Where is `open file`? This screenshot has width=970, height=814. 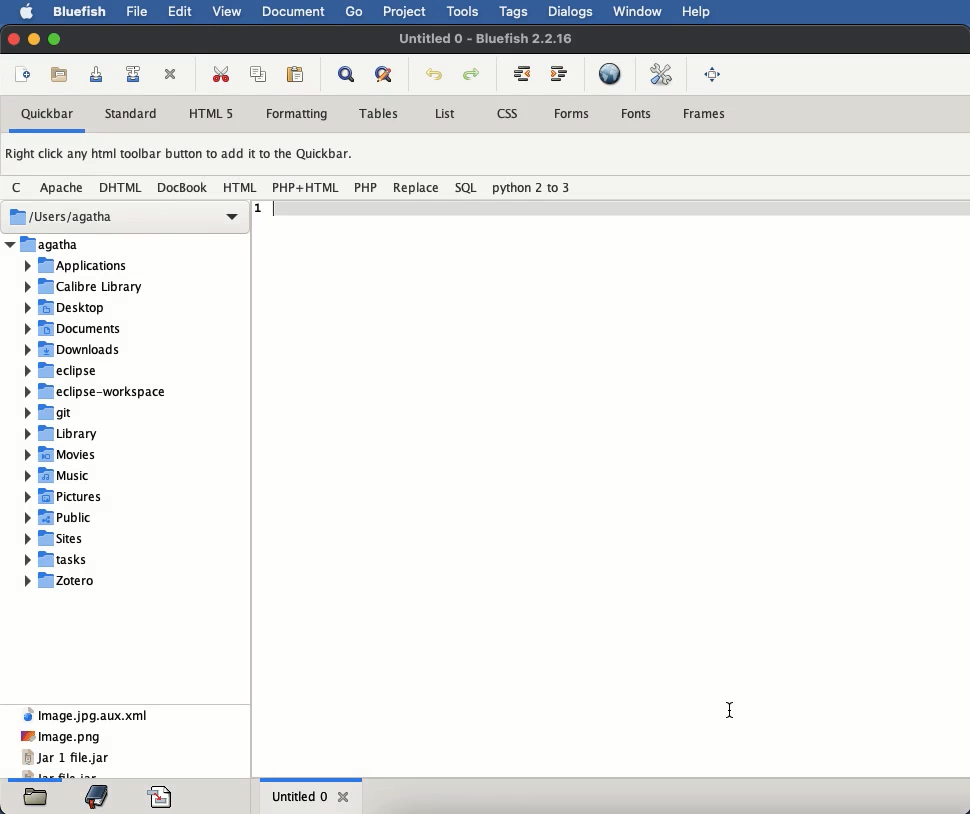
open file is located at coordinates (62, 75).